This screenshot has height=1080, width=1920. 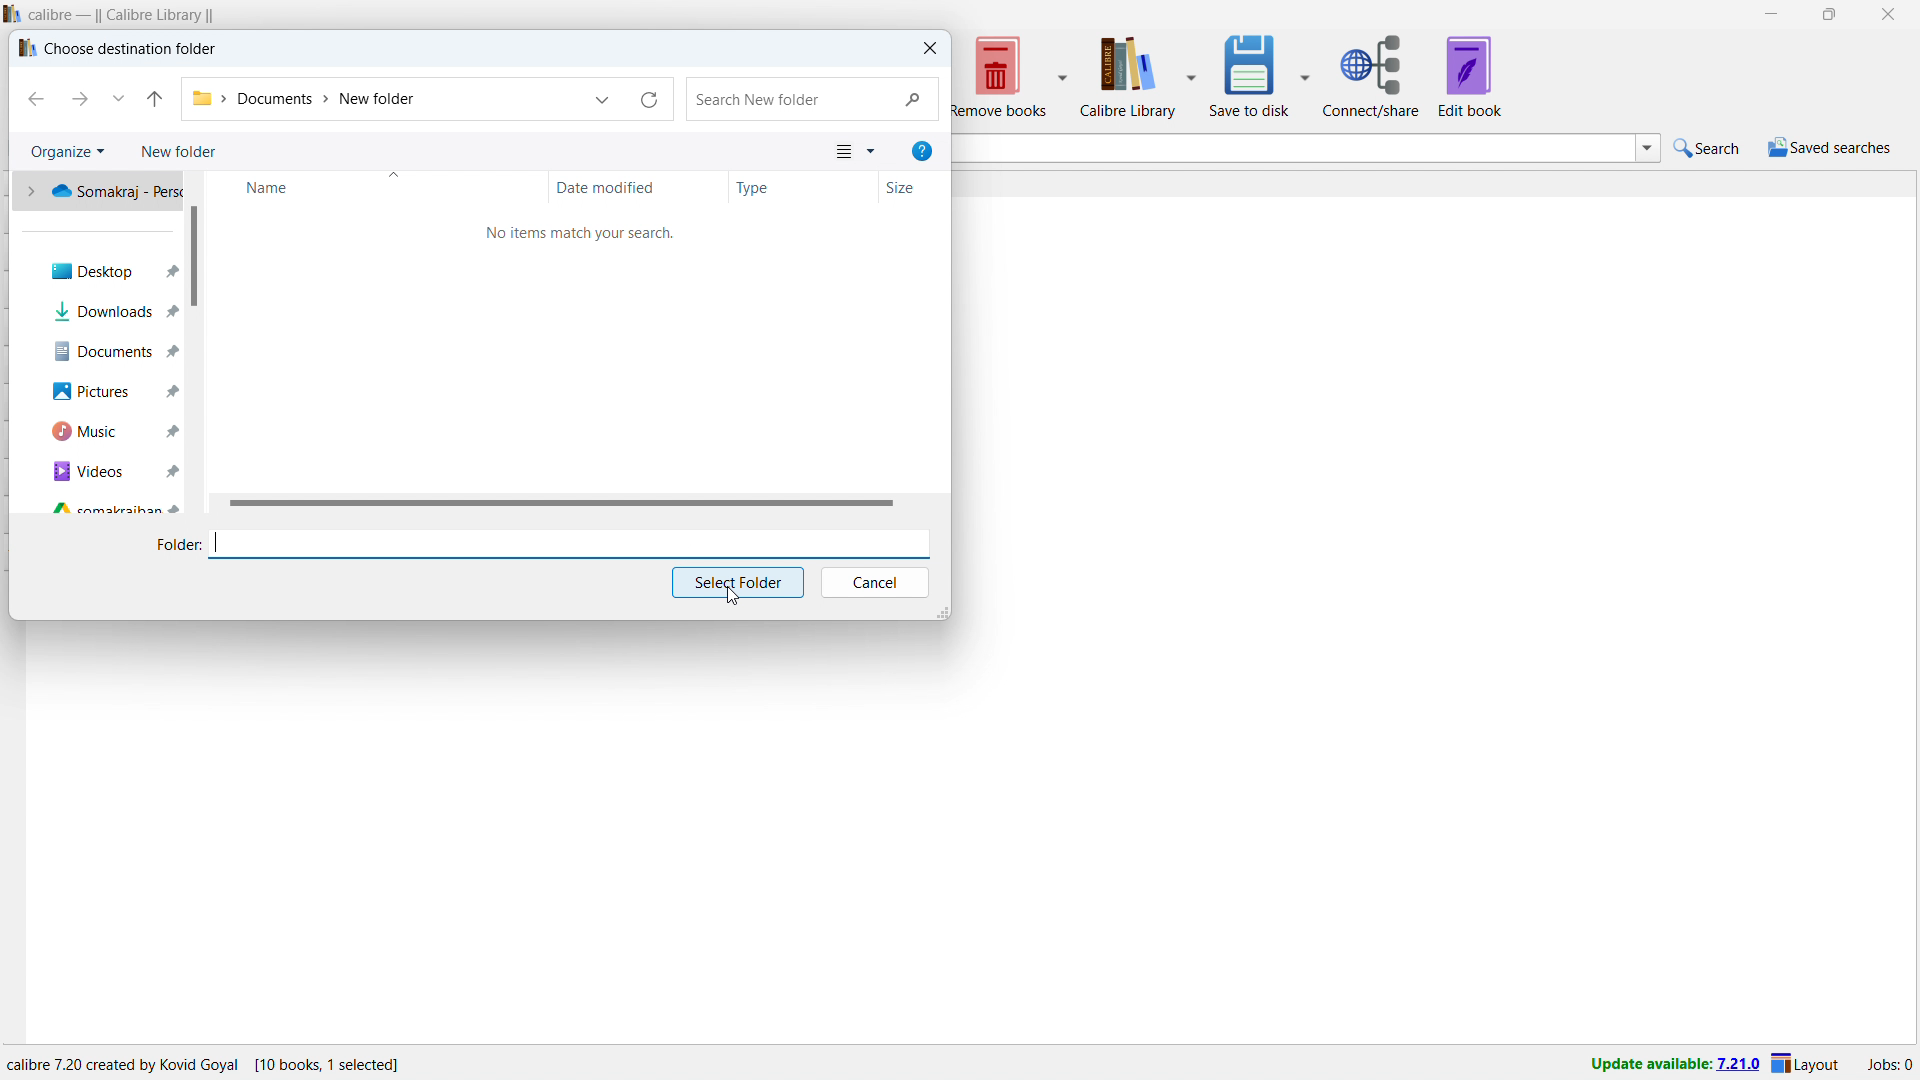 I want to click on minimize, so click(x=1774, y=14).